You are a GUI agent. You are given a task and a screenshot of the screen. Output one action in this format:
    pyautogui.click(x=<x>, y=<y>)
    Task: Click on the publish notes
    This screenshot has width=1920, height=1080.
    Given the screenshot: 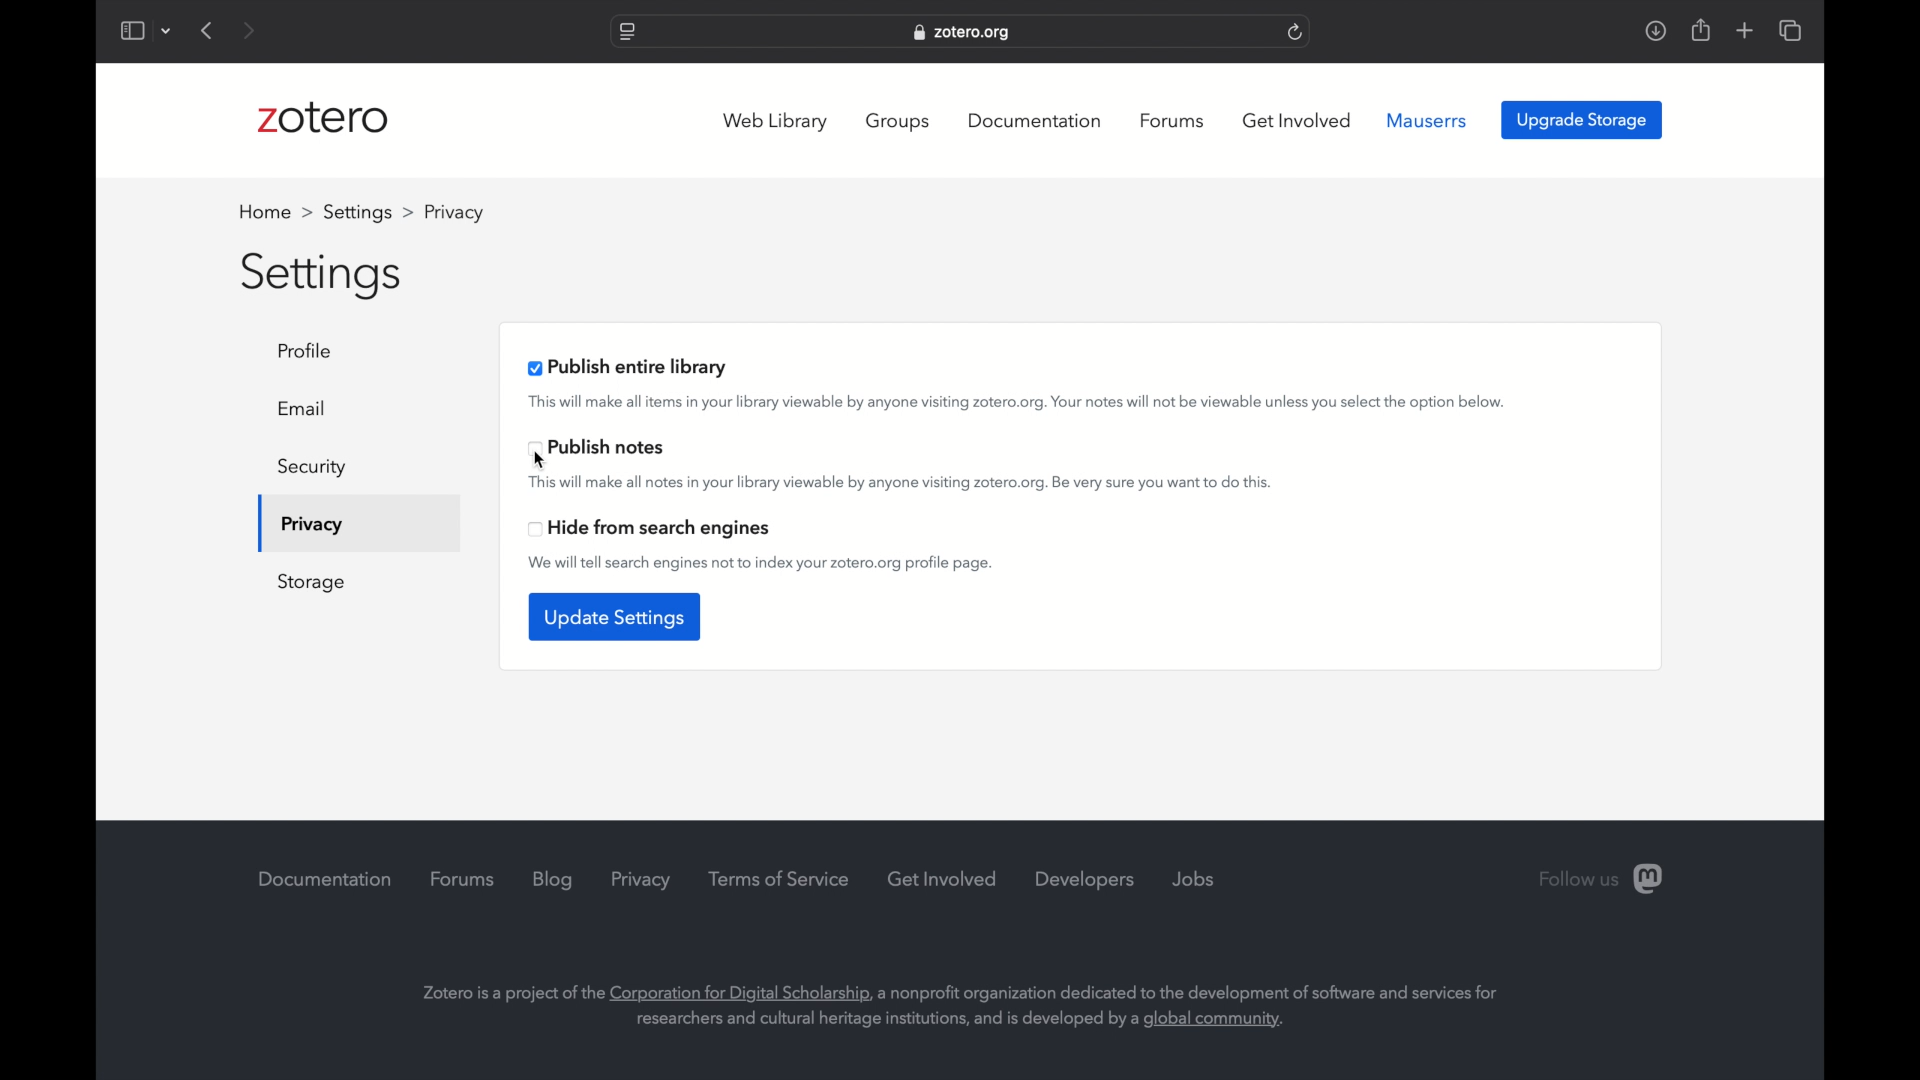 What is the action you would take?
    pyautogui.click(x=598, y=448)
    